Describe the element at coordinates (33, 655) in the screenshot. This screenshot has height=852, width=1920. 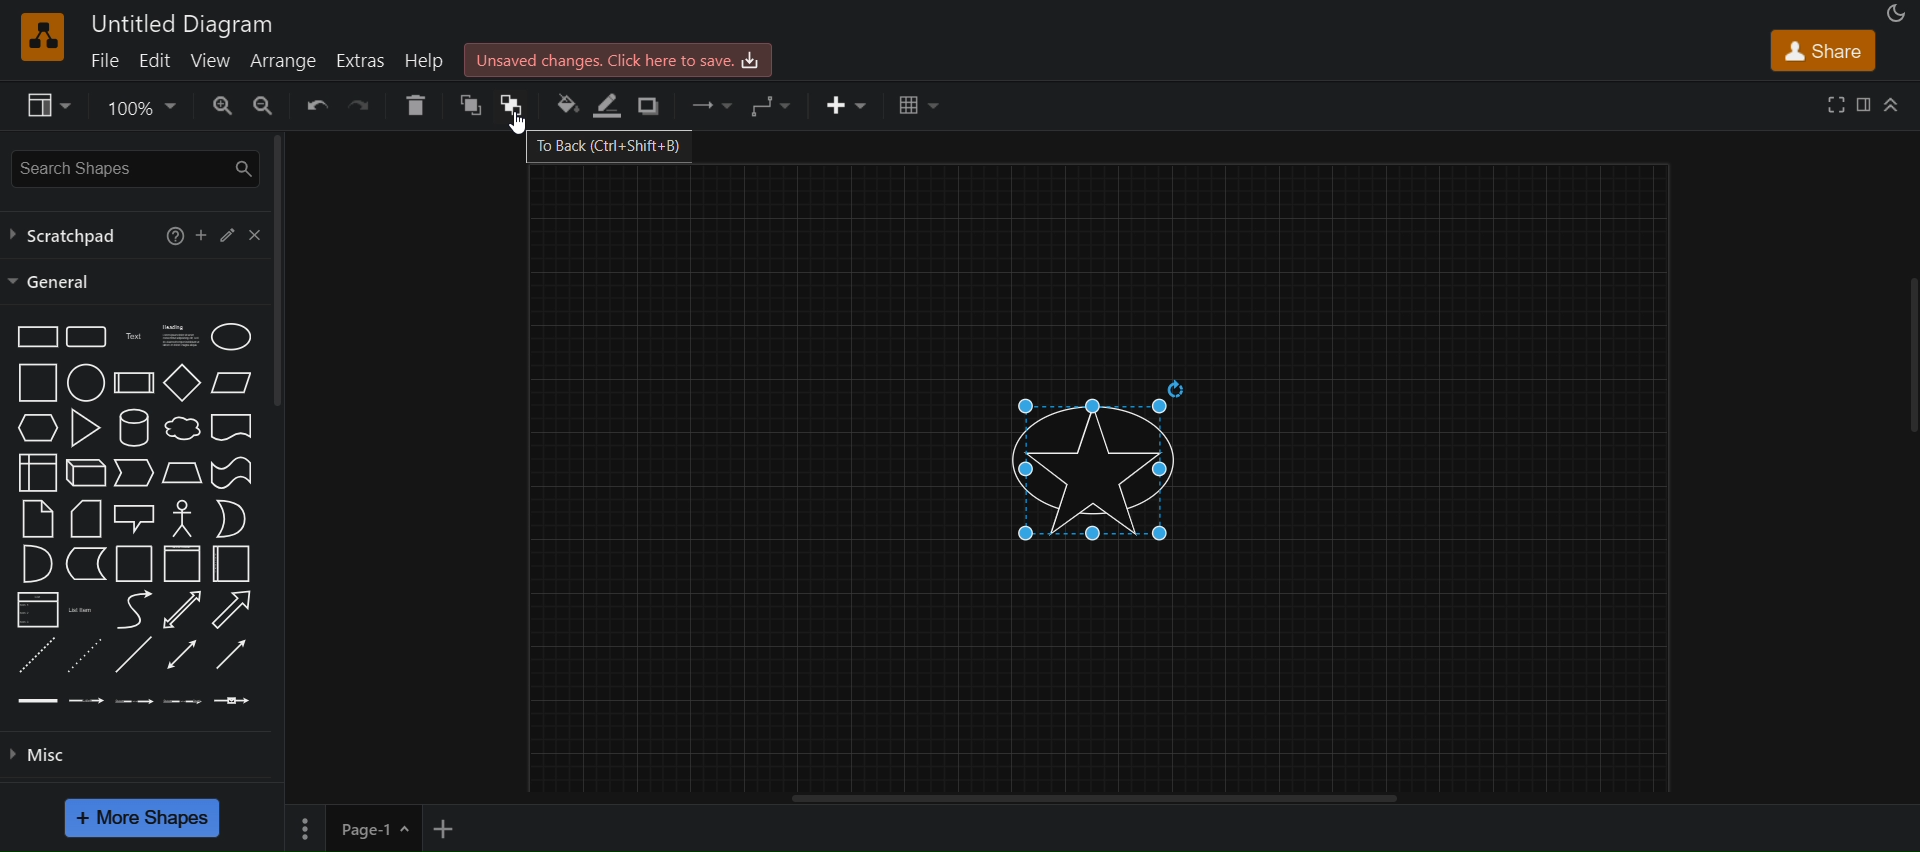
I see `dashed line` at that location.